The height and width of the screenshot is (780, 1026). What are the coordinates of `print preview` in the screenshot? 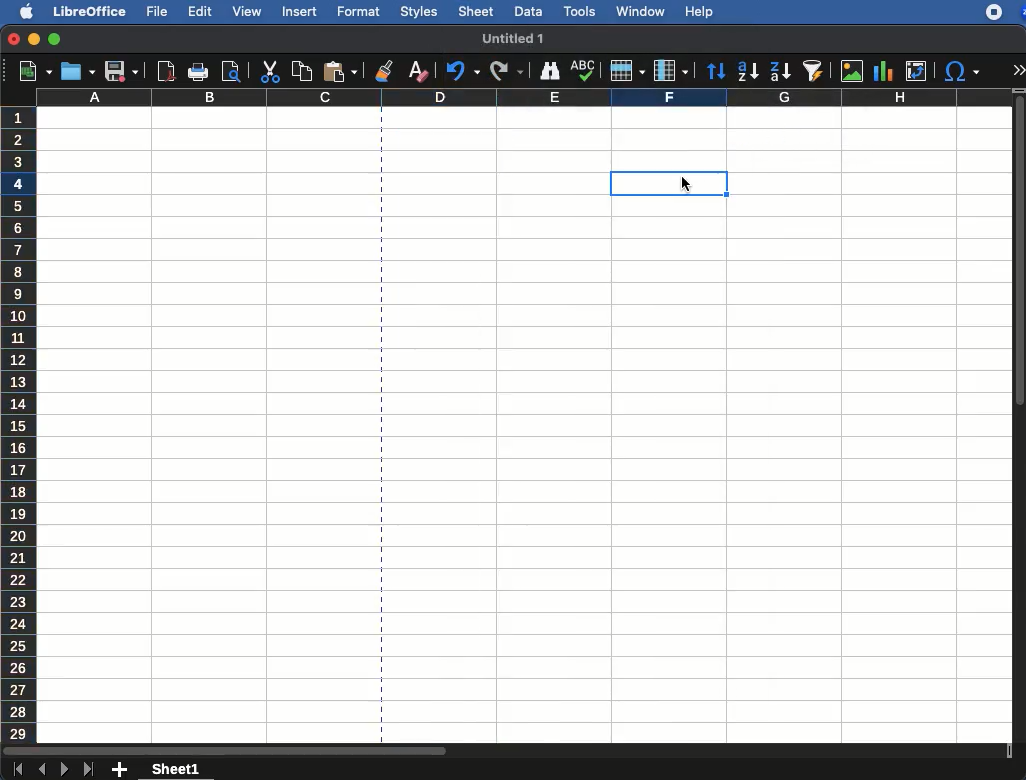 It's located at (233, 71).